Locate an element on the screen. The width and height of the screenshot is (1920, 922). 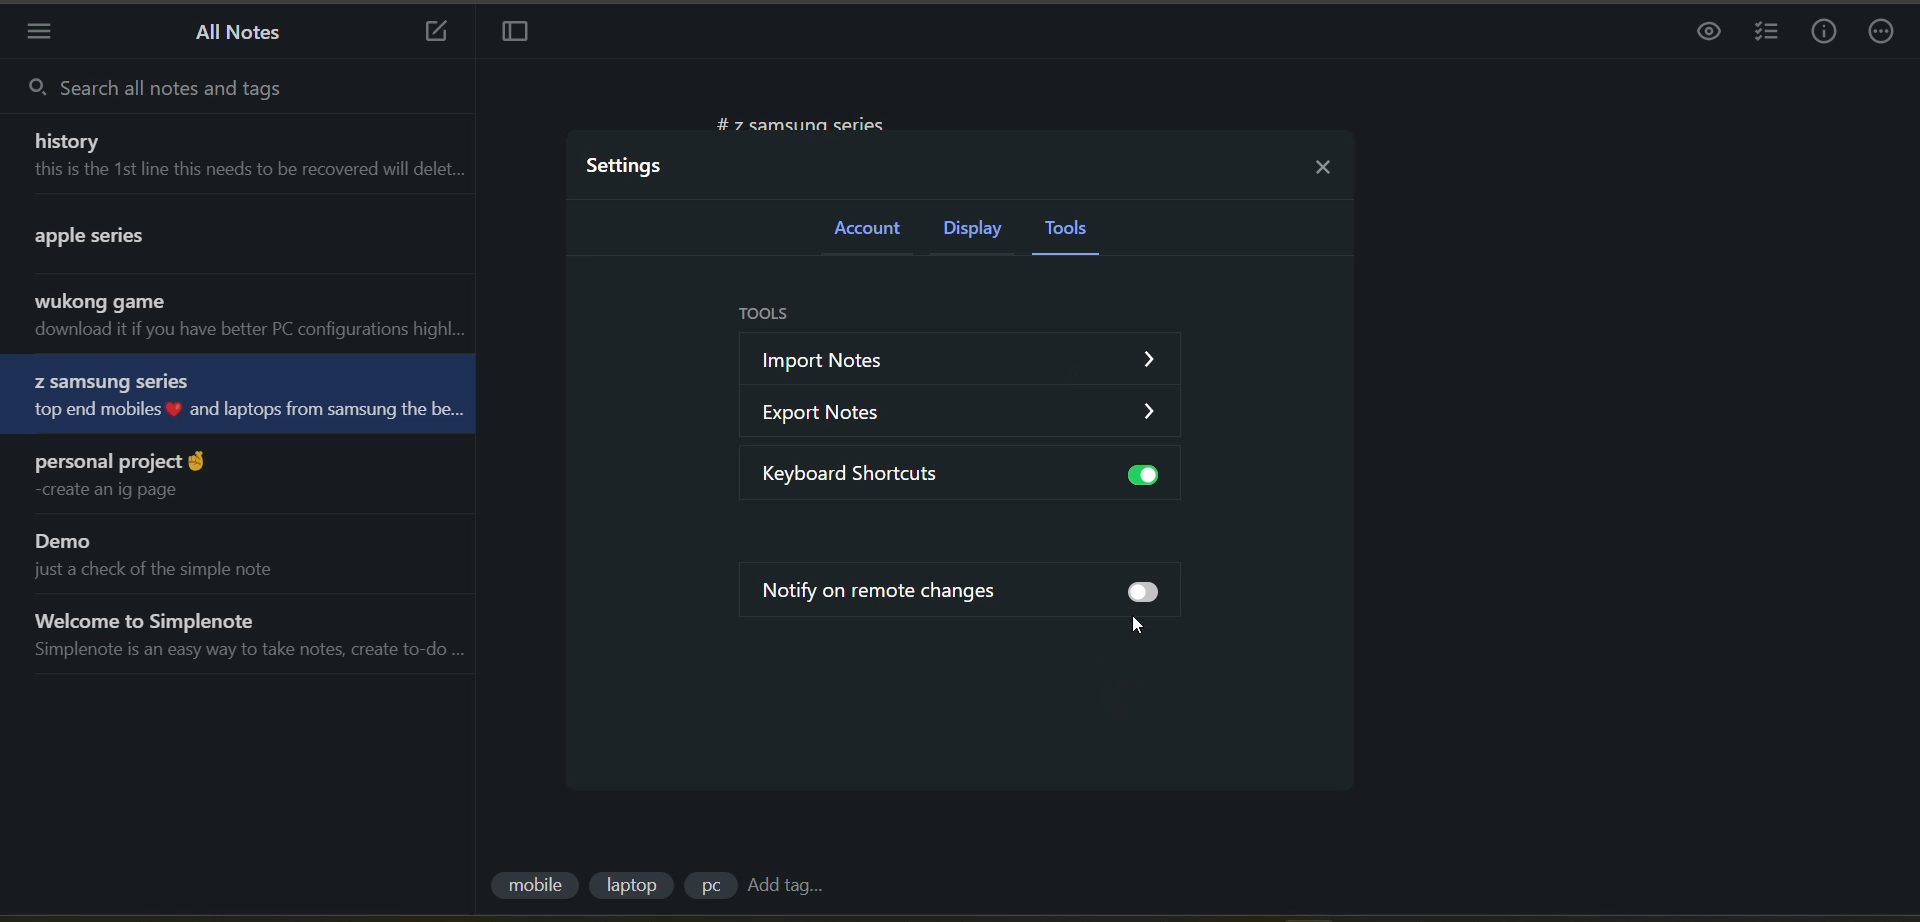
note title and preview is located at coordinates (258, 635).